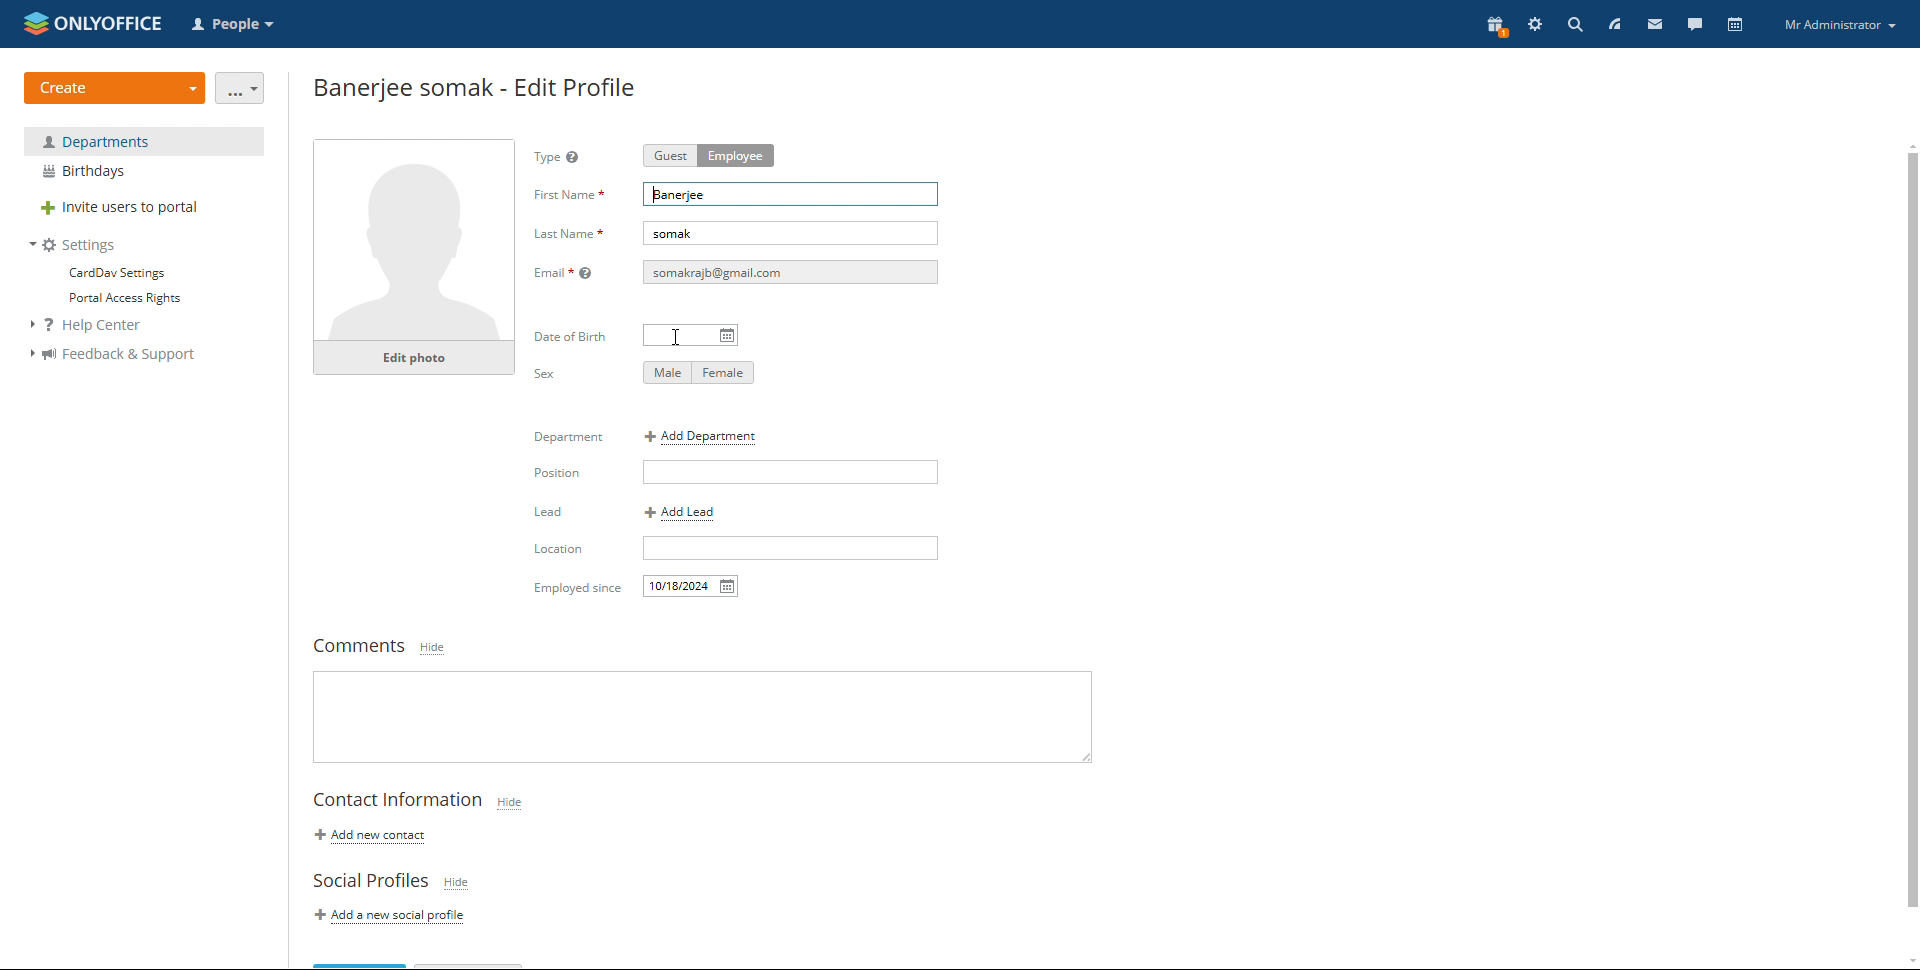  Describe the element at coordinates (97, 326) in the screenshot. I see `help center` at that location.